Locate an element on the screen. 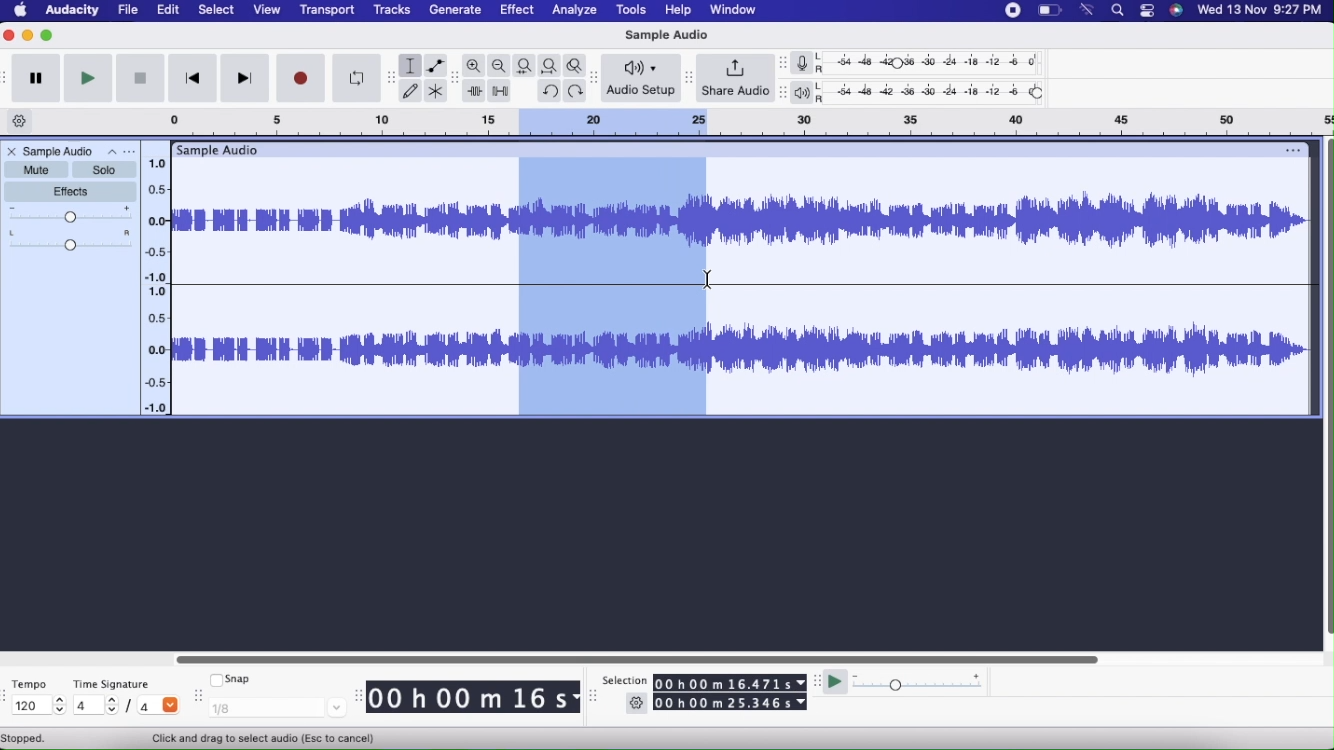  spotlight is located at coordinates (1118, 12).